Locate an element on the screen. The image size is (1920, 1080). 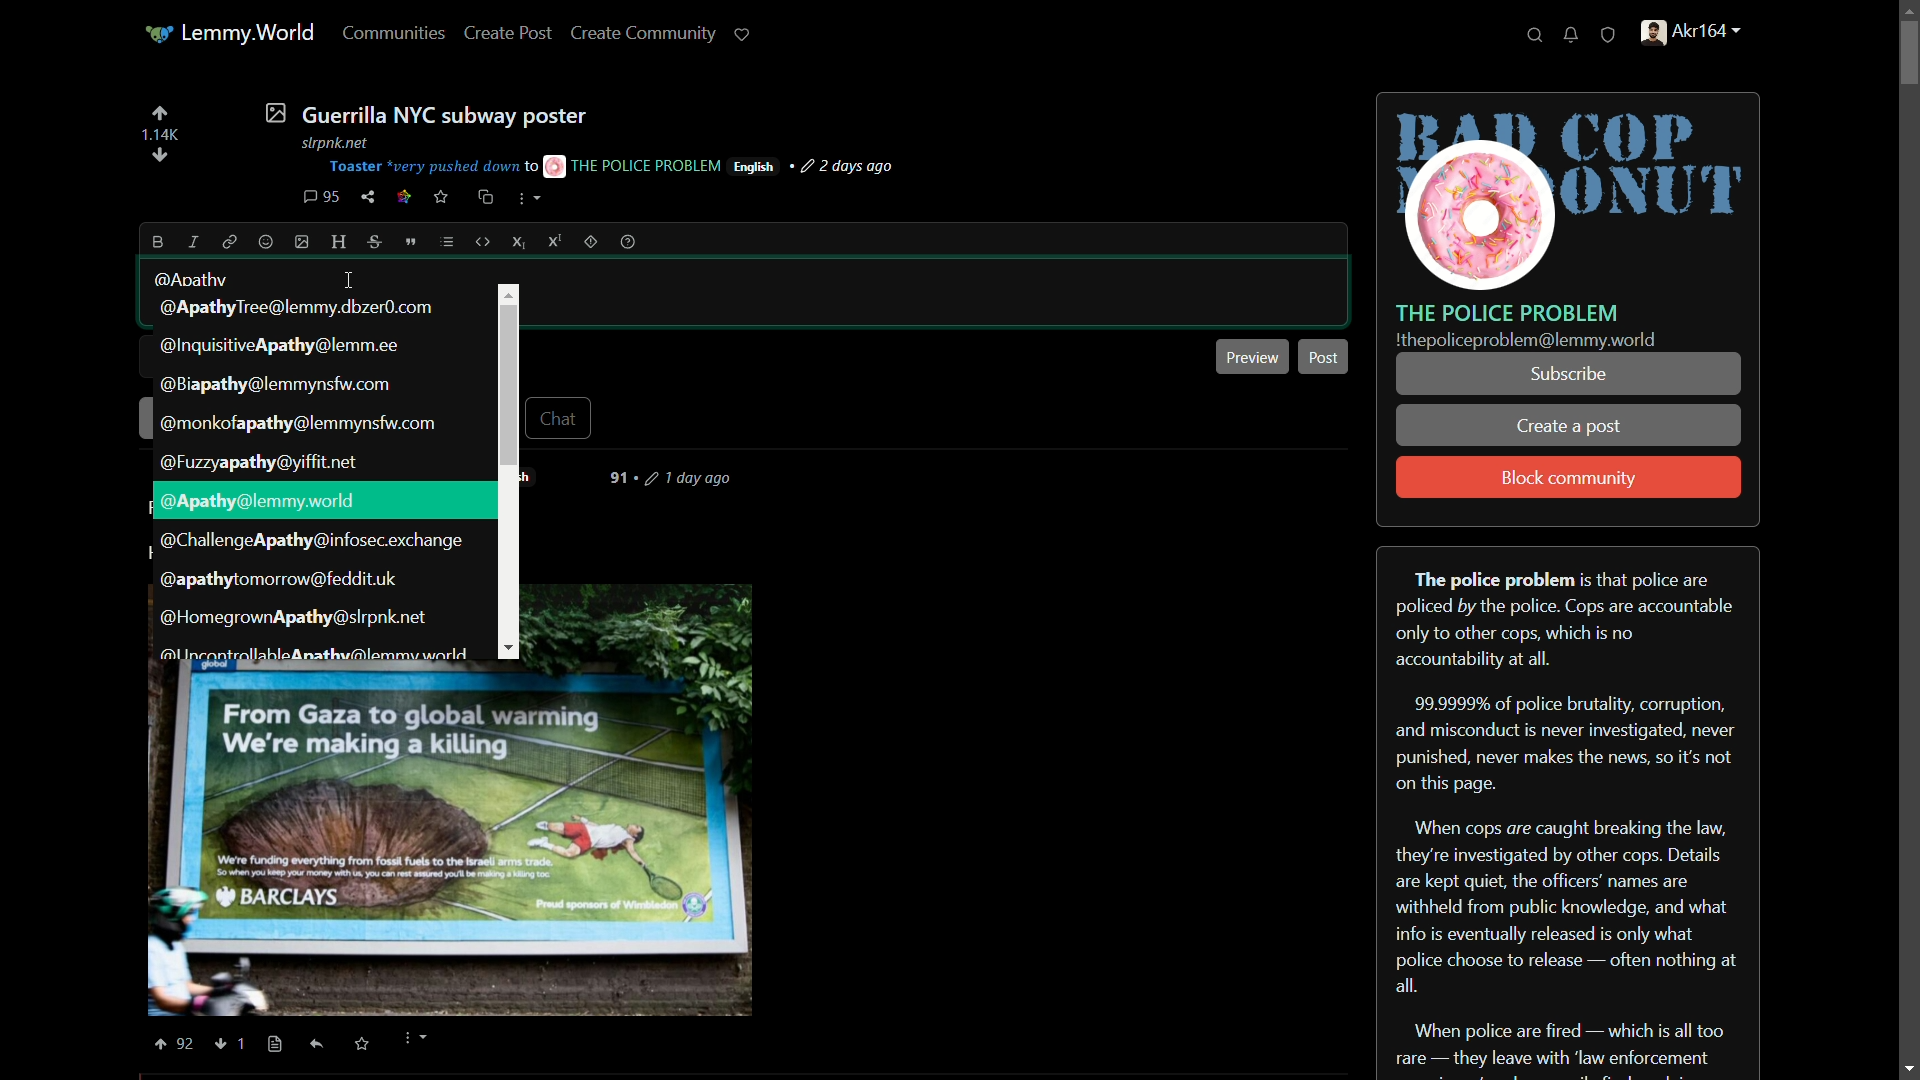
 is located at coordinates (249, 1041).